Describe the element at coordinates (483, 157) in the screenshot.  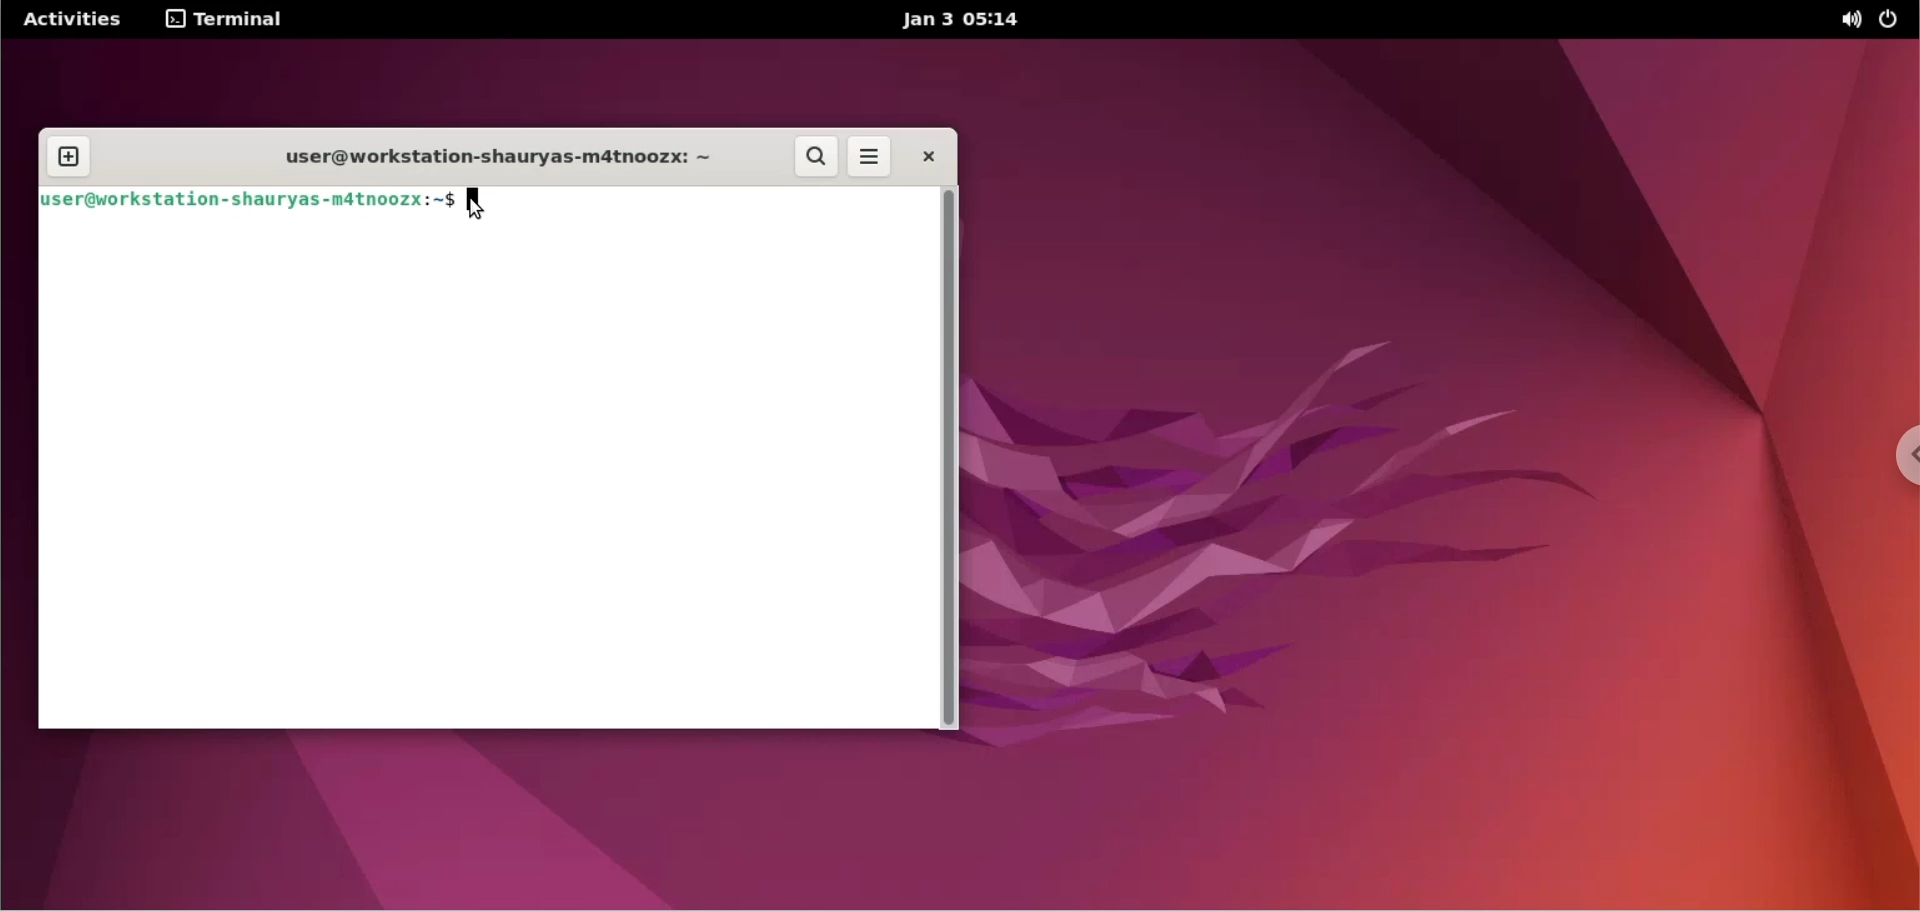
I see `user@workstation-shauryas-m4tnoozx: ~` at that location.